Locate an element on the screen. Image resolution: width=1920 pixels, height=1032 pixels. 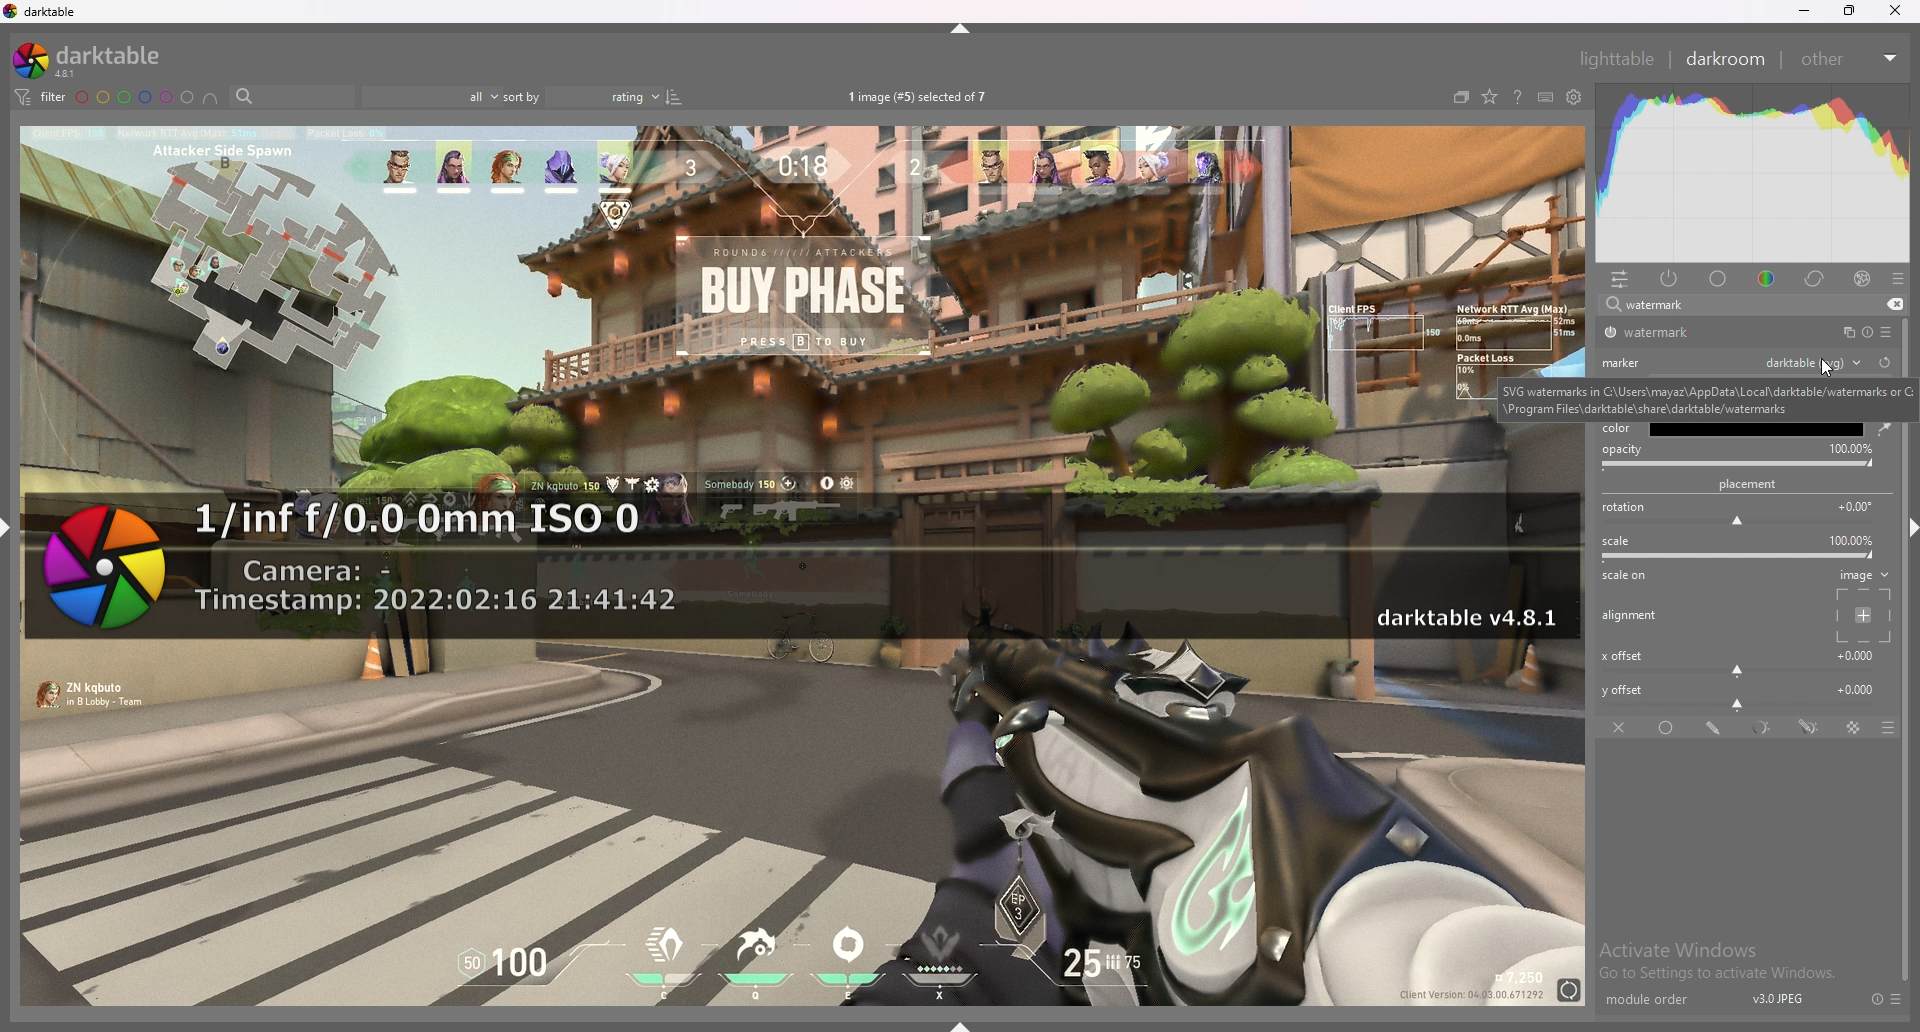
cursor is located at coordinates (1820, 372).